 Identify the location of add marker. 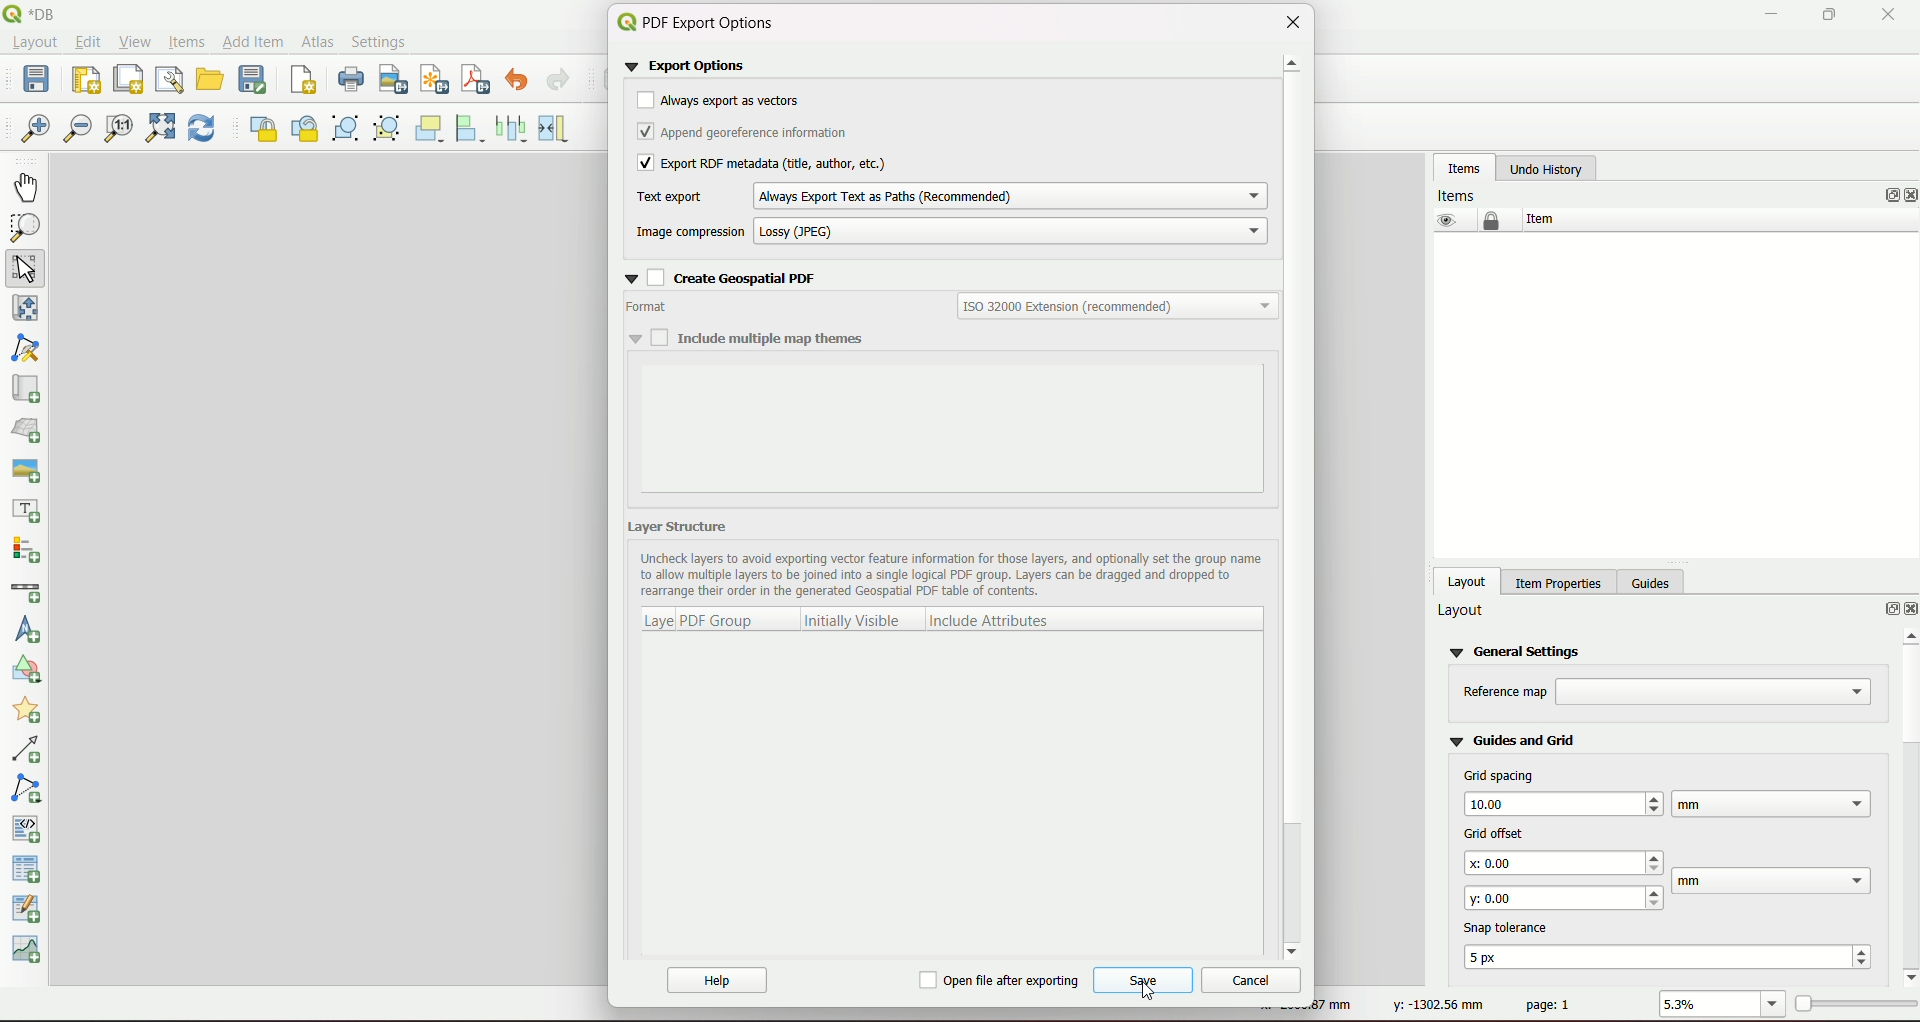
(30, 713).